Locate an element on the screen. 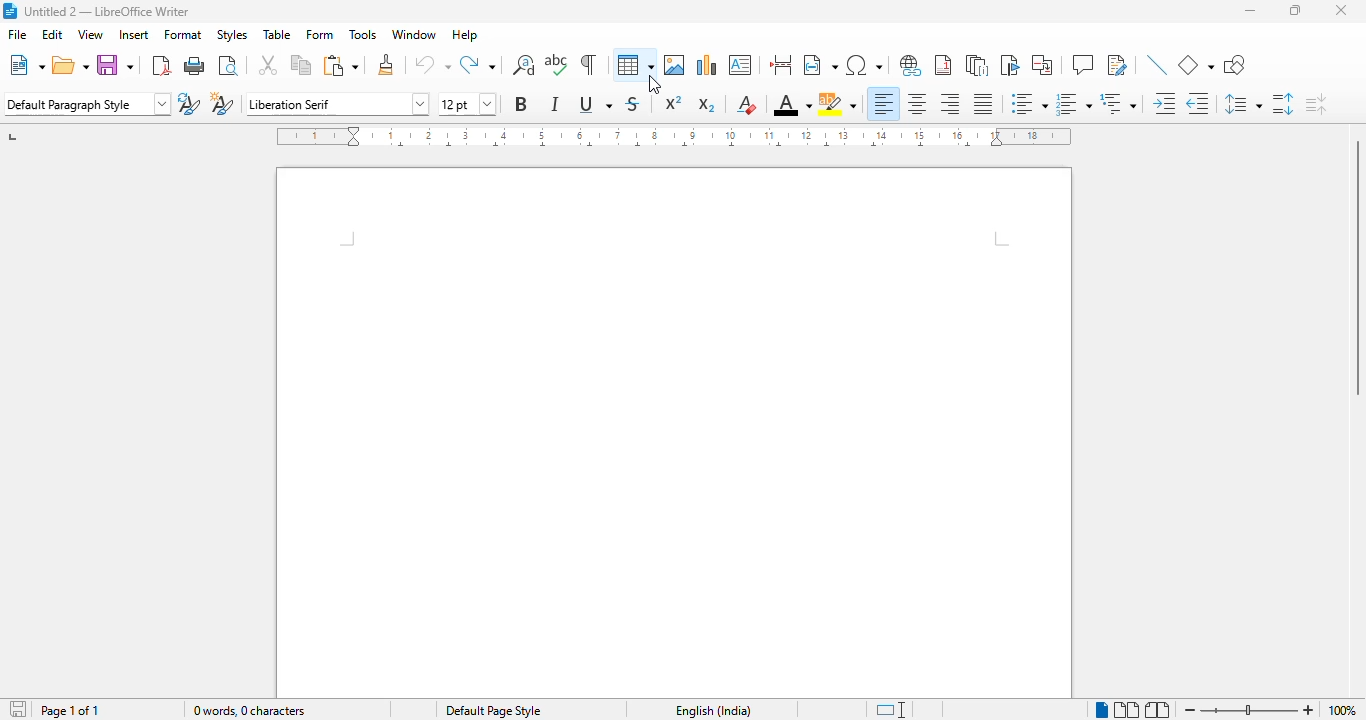 The image size is (1366, 720). format is located at coordinates (183, 35).